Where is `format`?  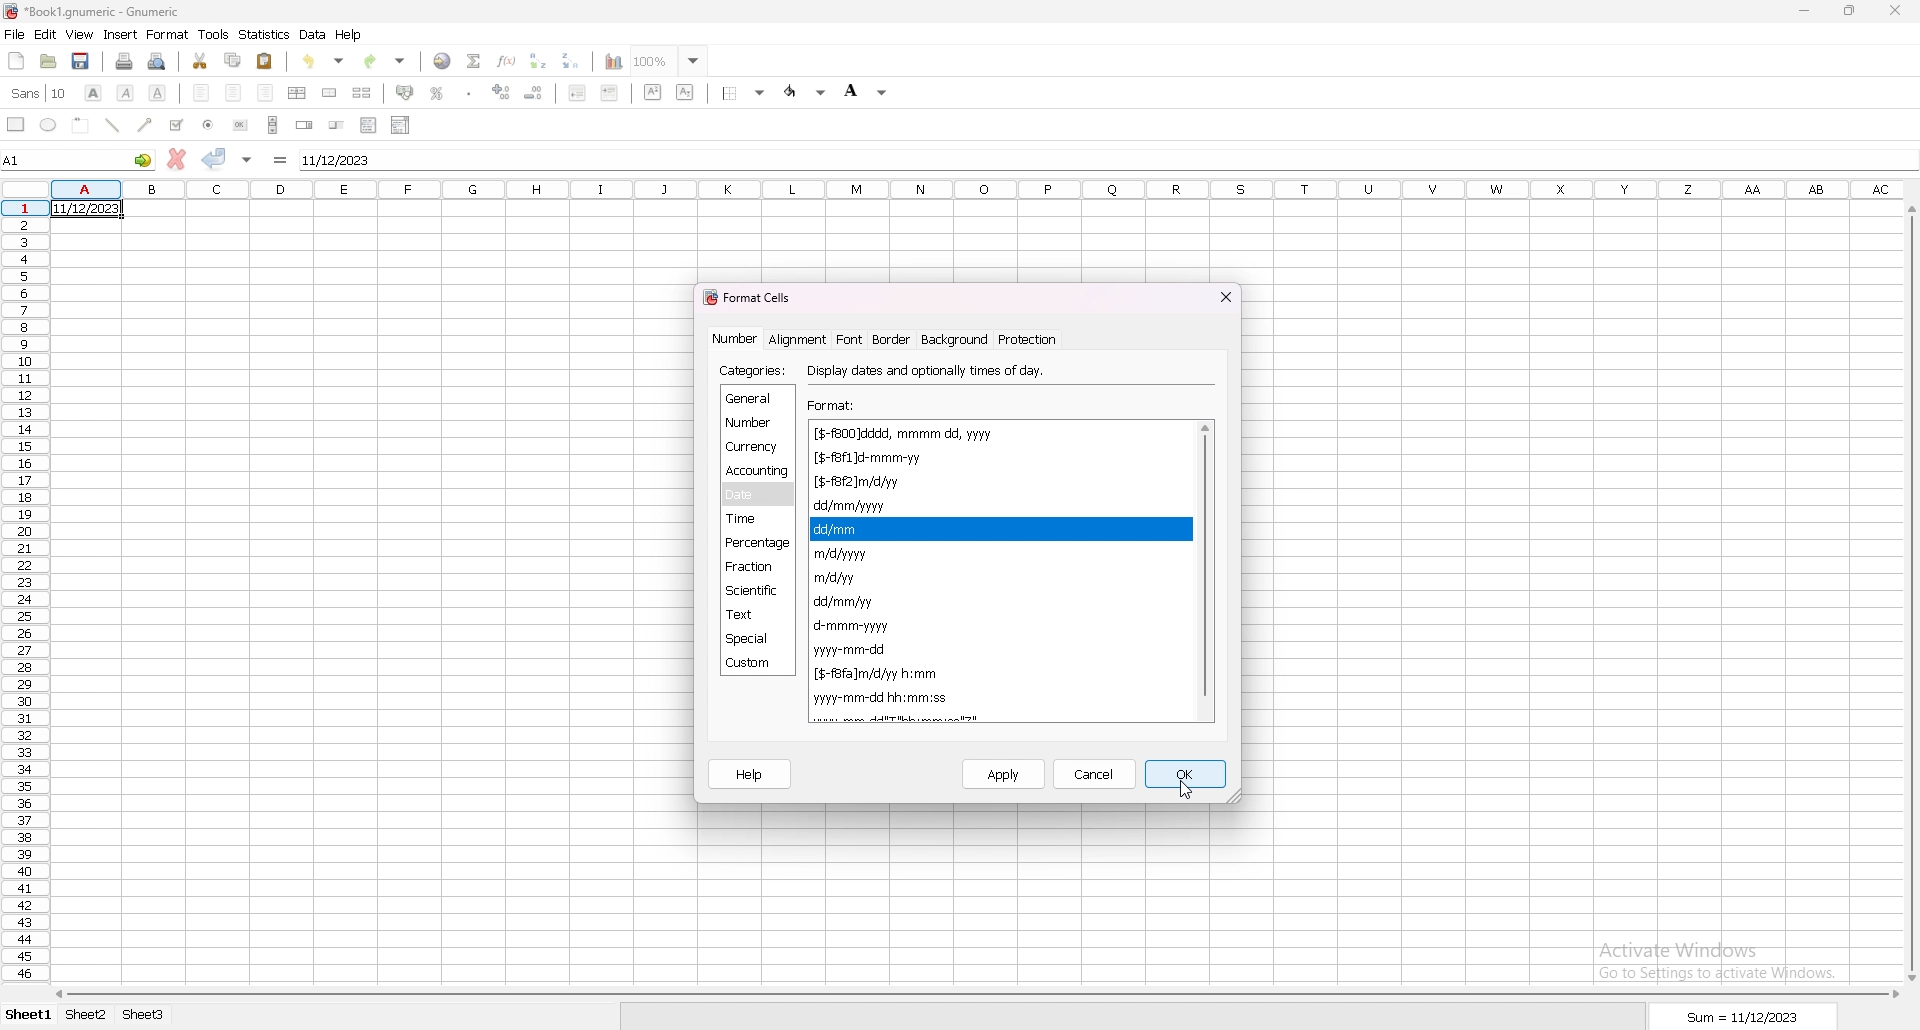
format is located at coordinates (834, 405).